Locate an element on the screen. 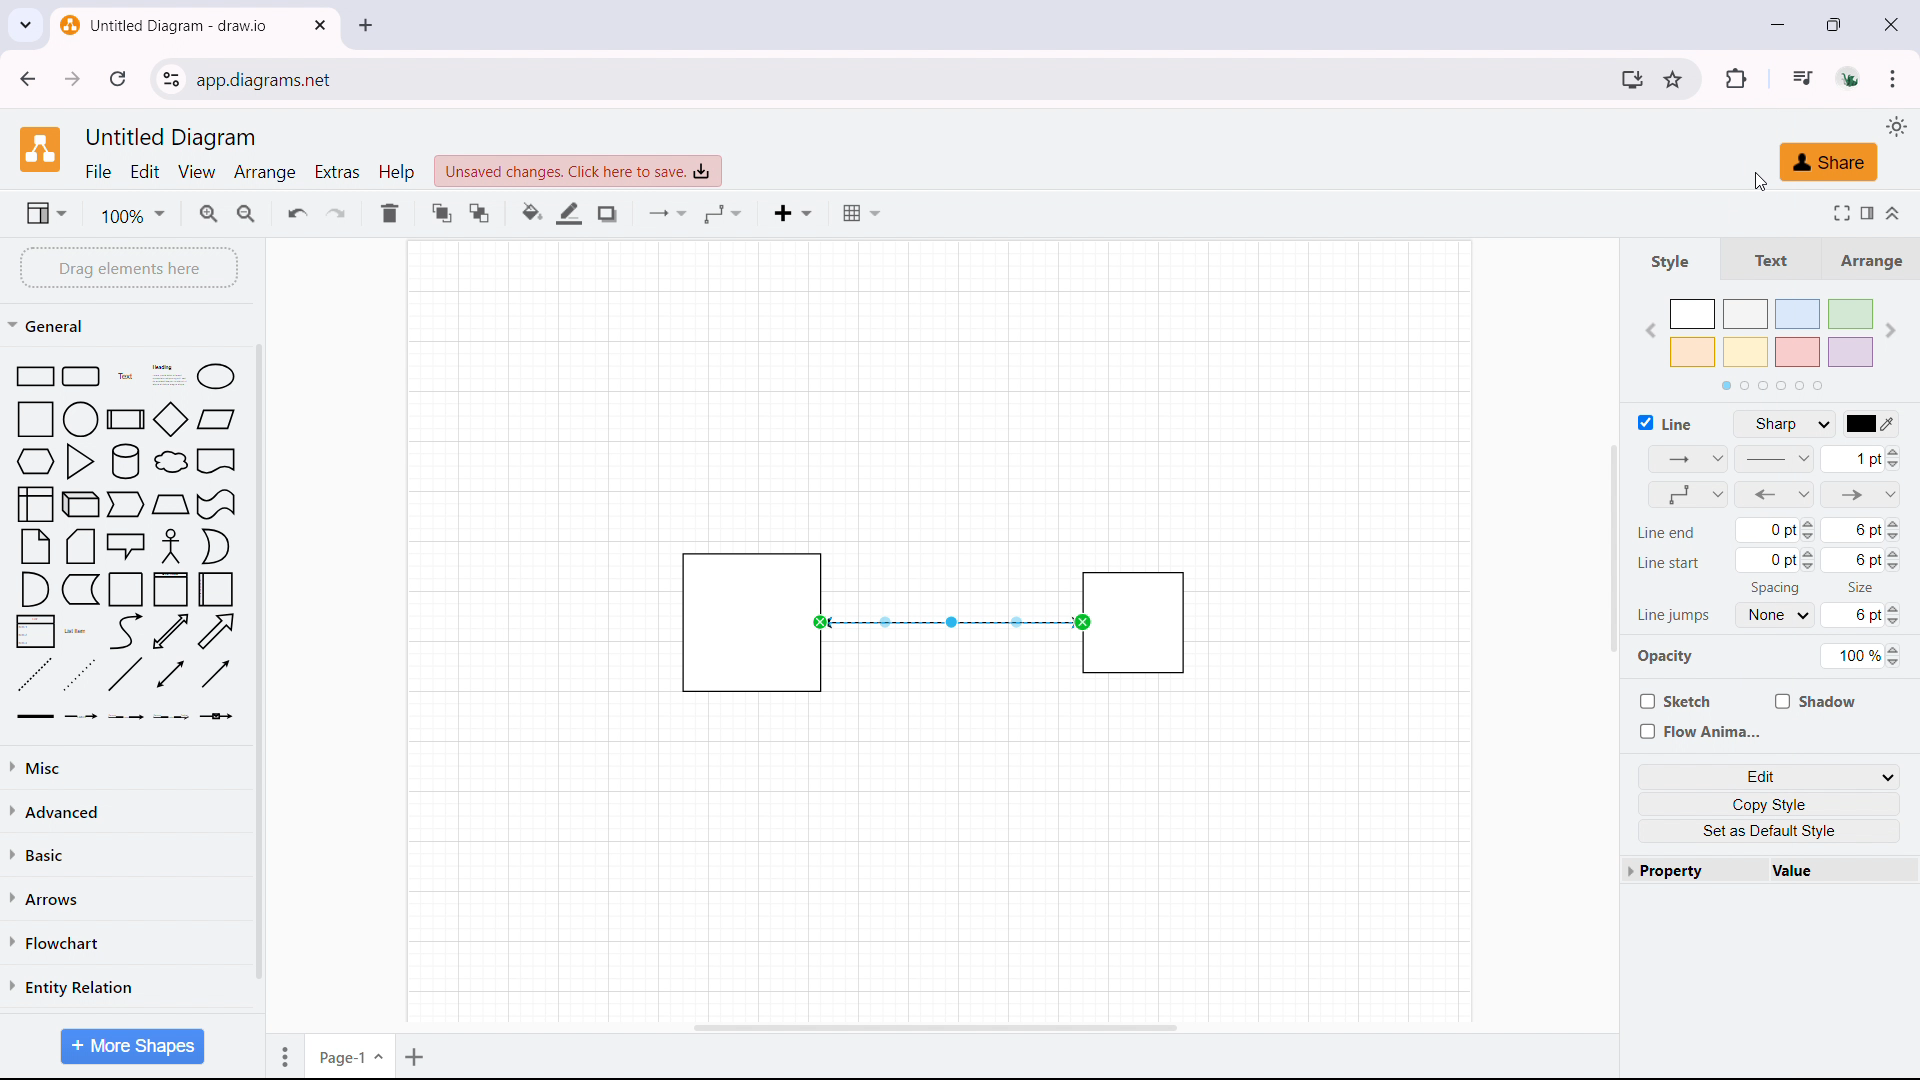 This screenshot has height=1080, width=1920. view is located at coordinates (45, 212).